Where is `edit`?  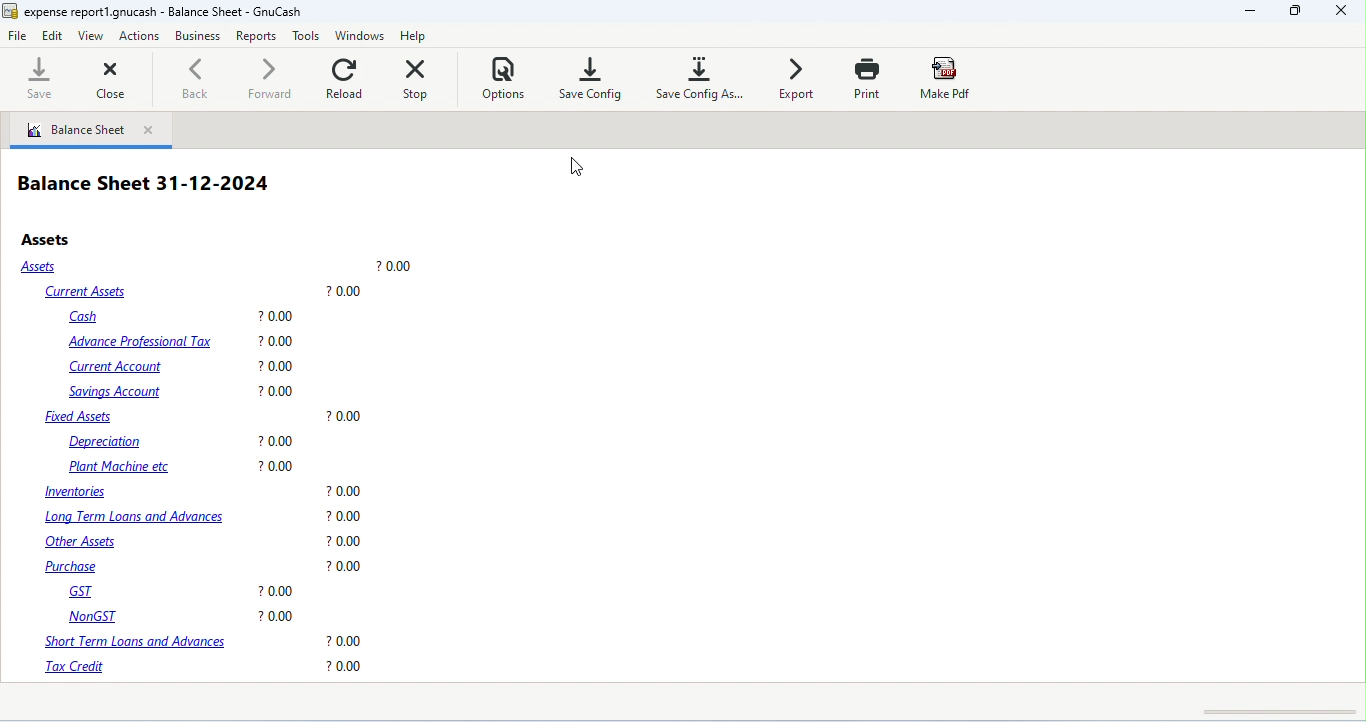 edit is located at coordinates (54, 37).